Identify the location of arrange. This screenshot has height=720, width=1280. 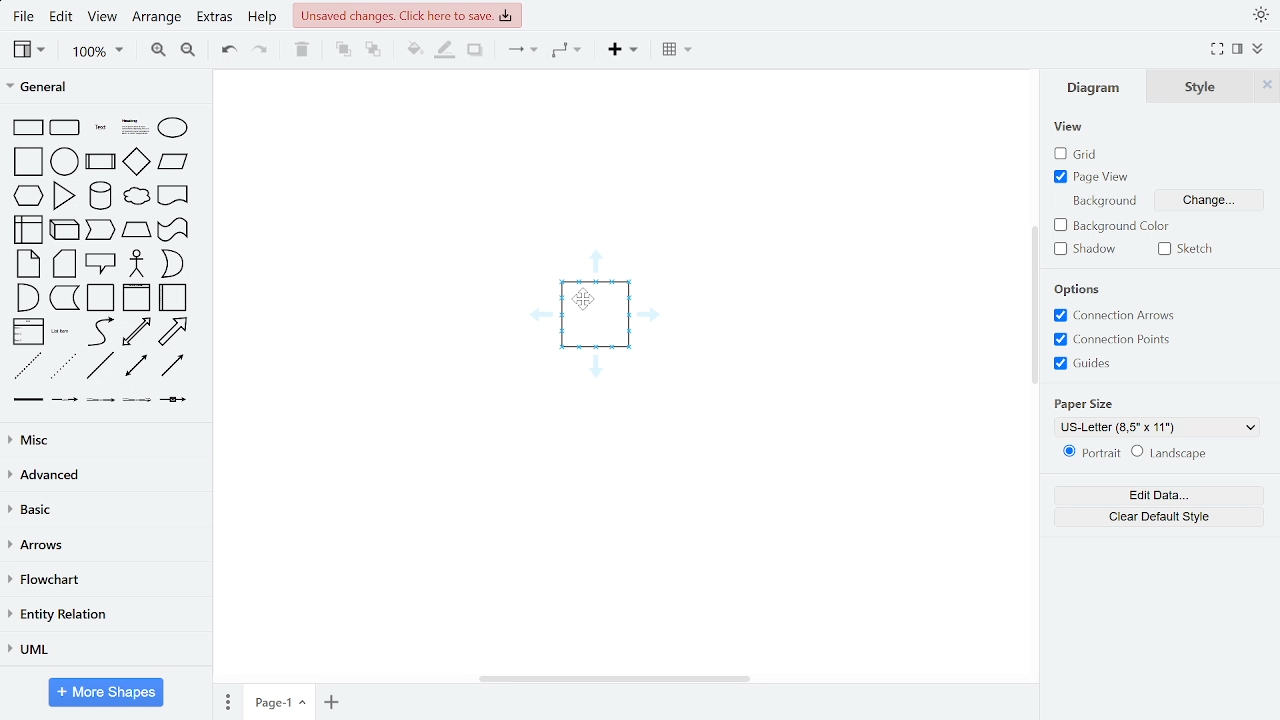
(158, 17).